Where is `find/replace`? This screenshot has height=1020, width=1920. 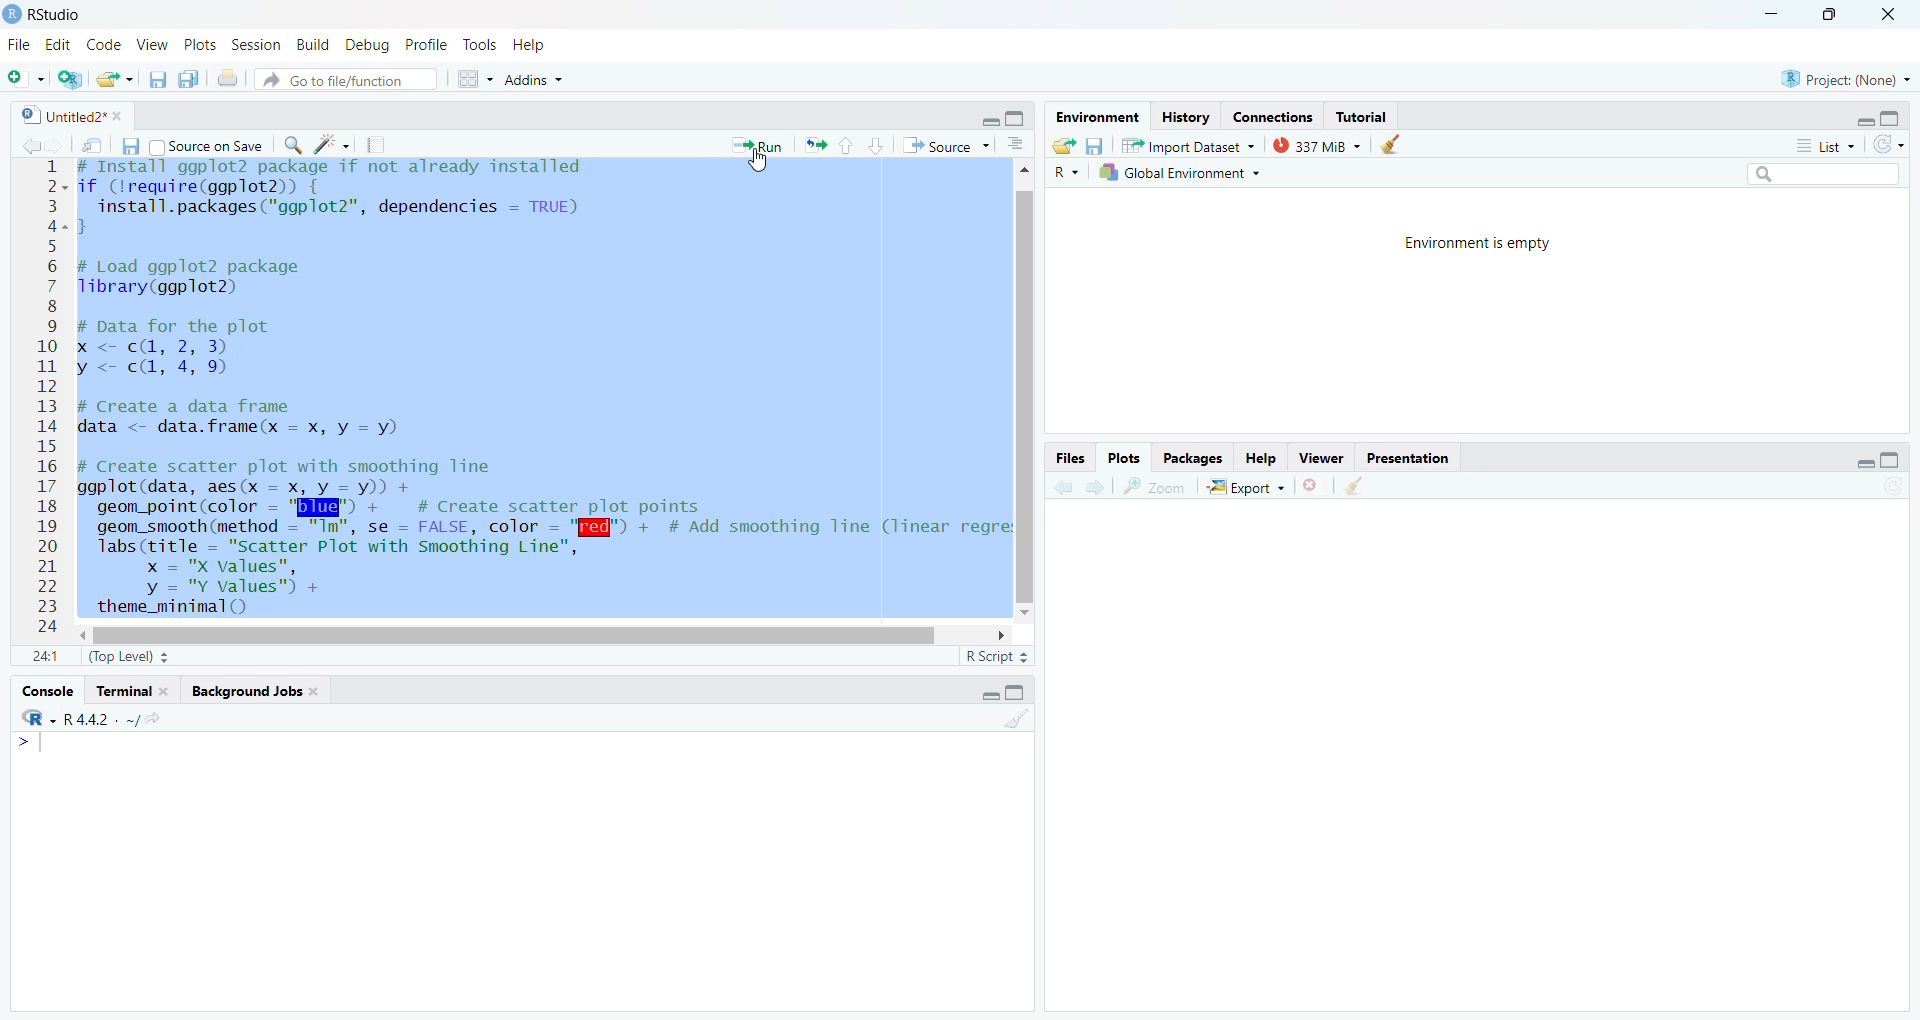 find/replace is located at coordinates (292, 145).